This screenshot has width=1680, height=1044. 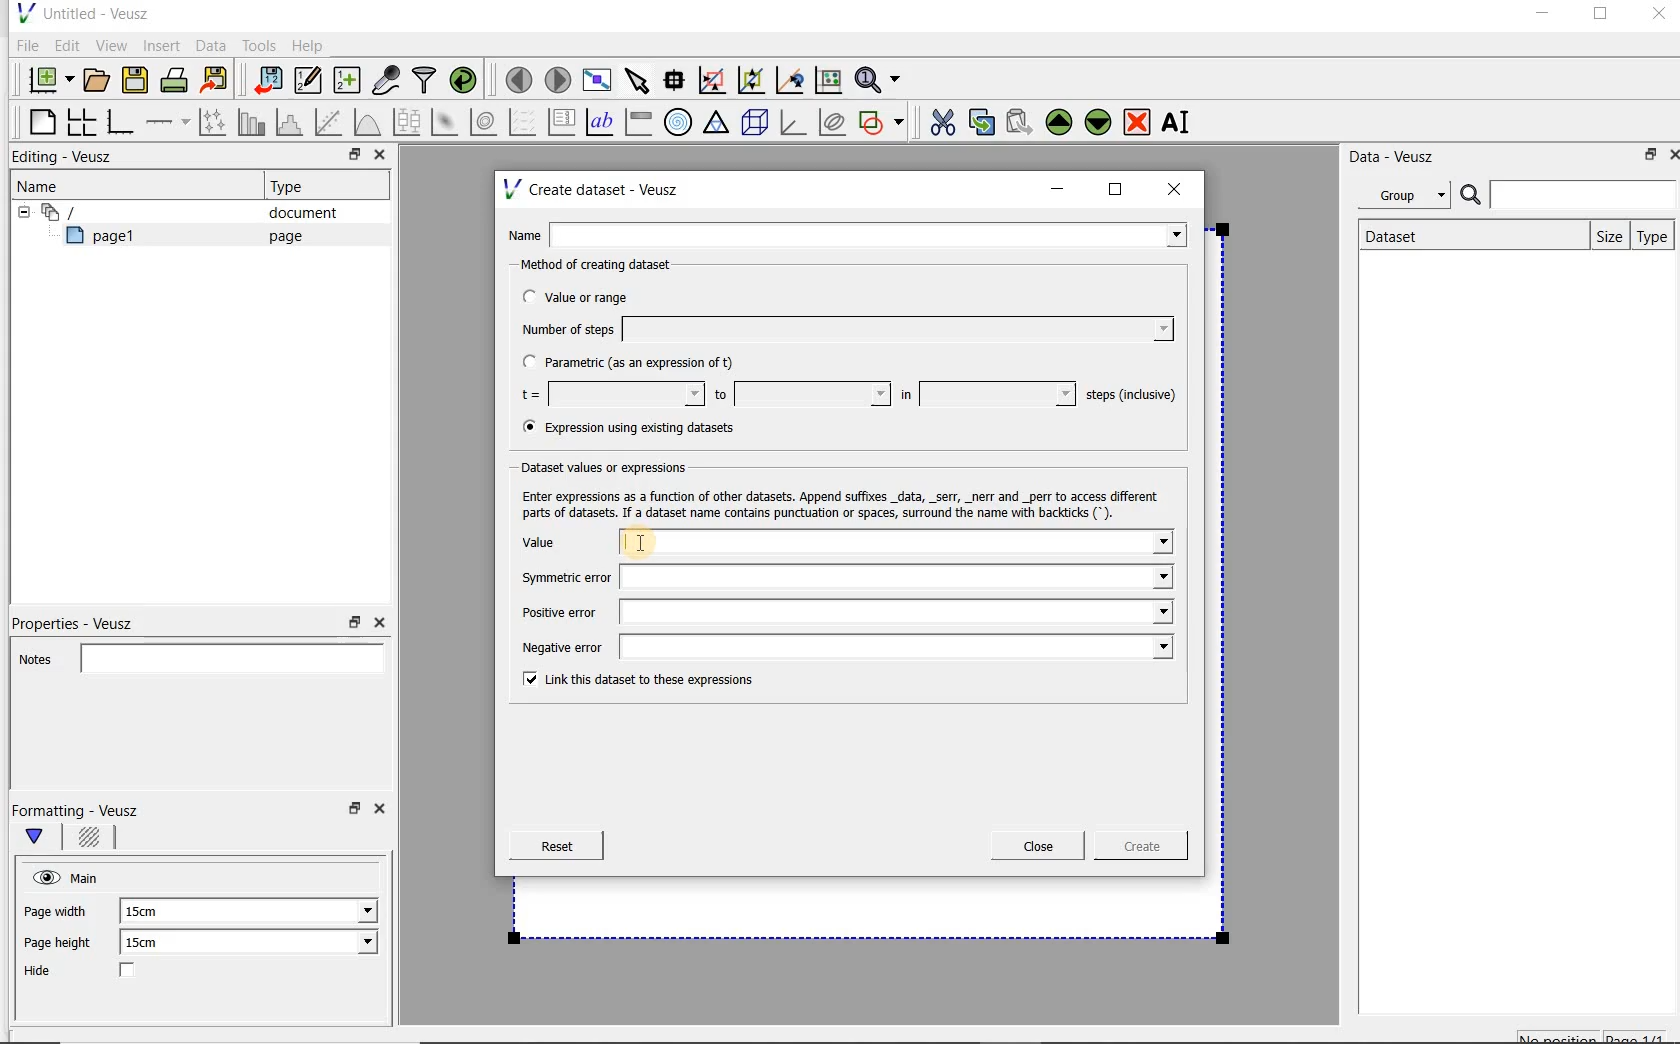 What do you see at coordinates (716, 81) in the screenshot?
I see `click or draw a rectangle to zoom graph axes` at bounding box center [716, 81].